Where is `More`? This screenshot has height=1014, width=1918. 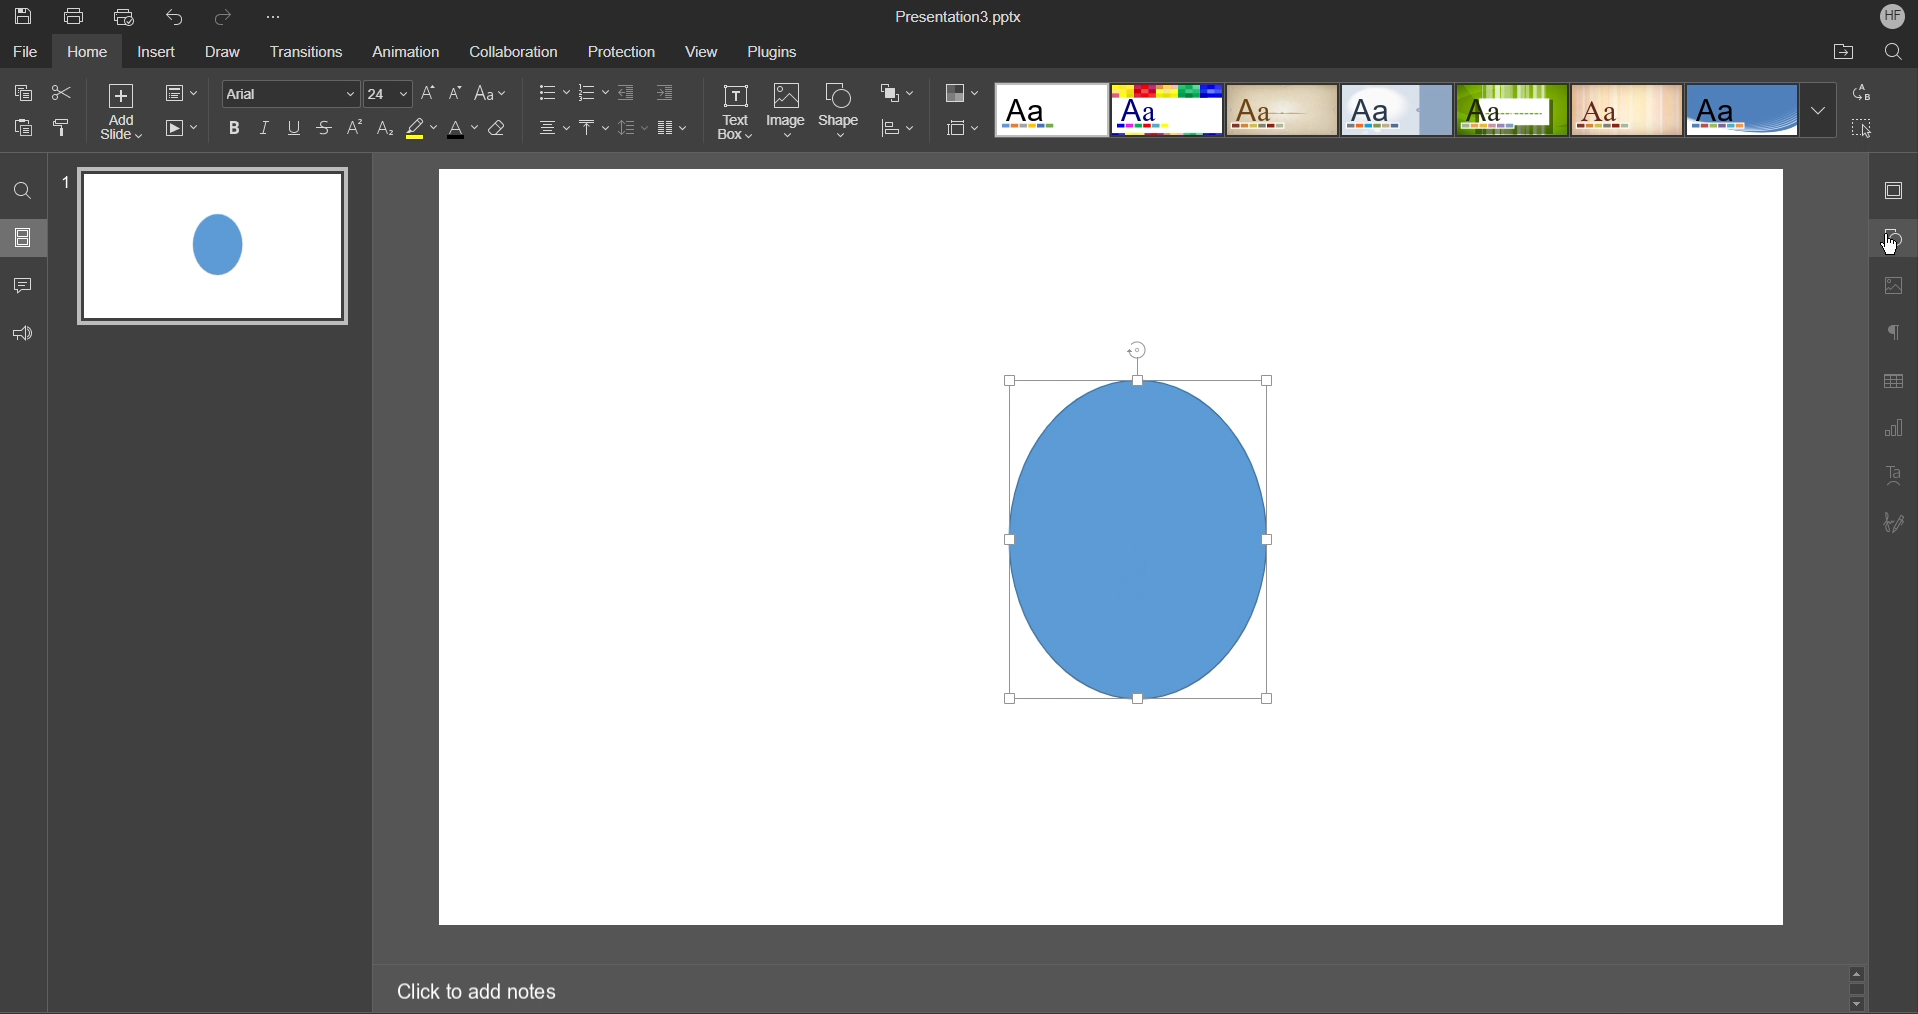
More is located at coordinates (273, 14).